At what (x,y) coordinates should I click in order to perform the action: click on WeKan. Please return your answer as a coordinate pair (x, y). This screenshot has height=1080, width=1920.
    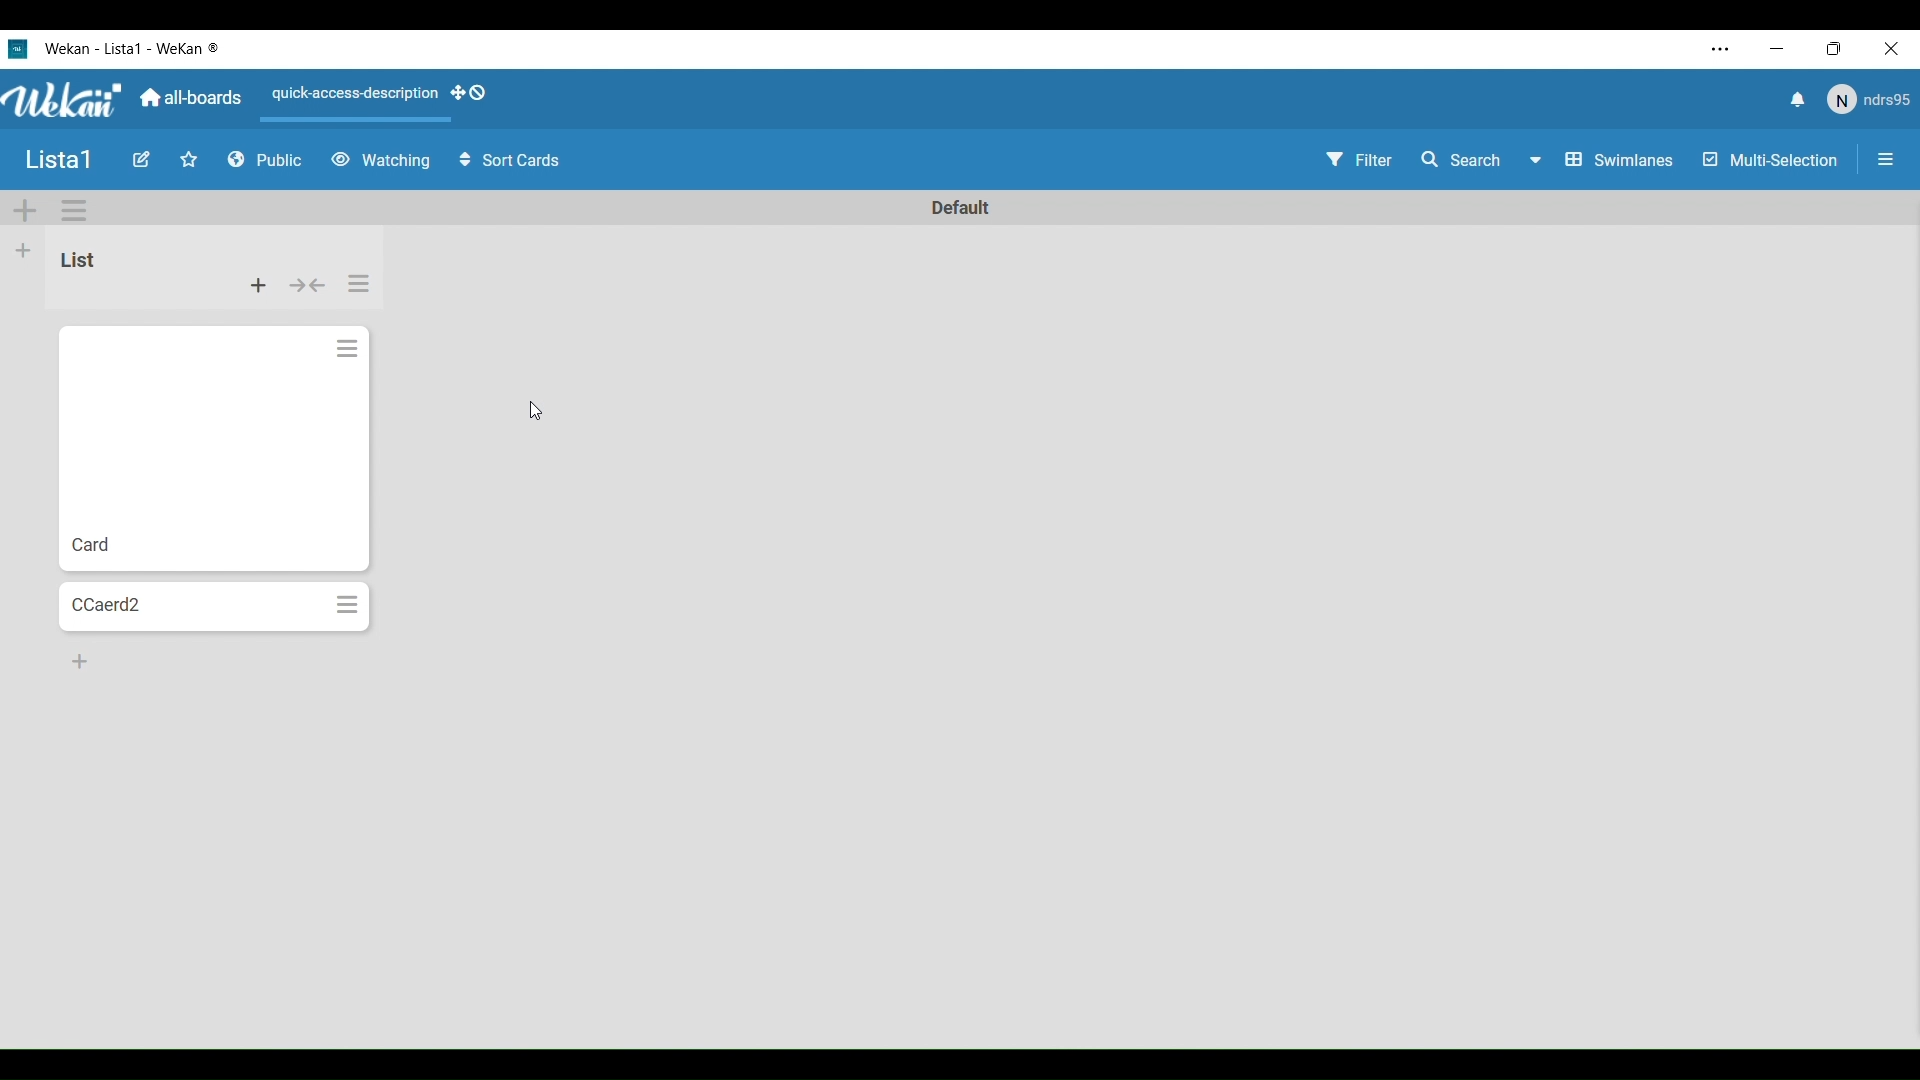
    Looking at the image, I should click on (64, 100).